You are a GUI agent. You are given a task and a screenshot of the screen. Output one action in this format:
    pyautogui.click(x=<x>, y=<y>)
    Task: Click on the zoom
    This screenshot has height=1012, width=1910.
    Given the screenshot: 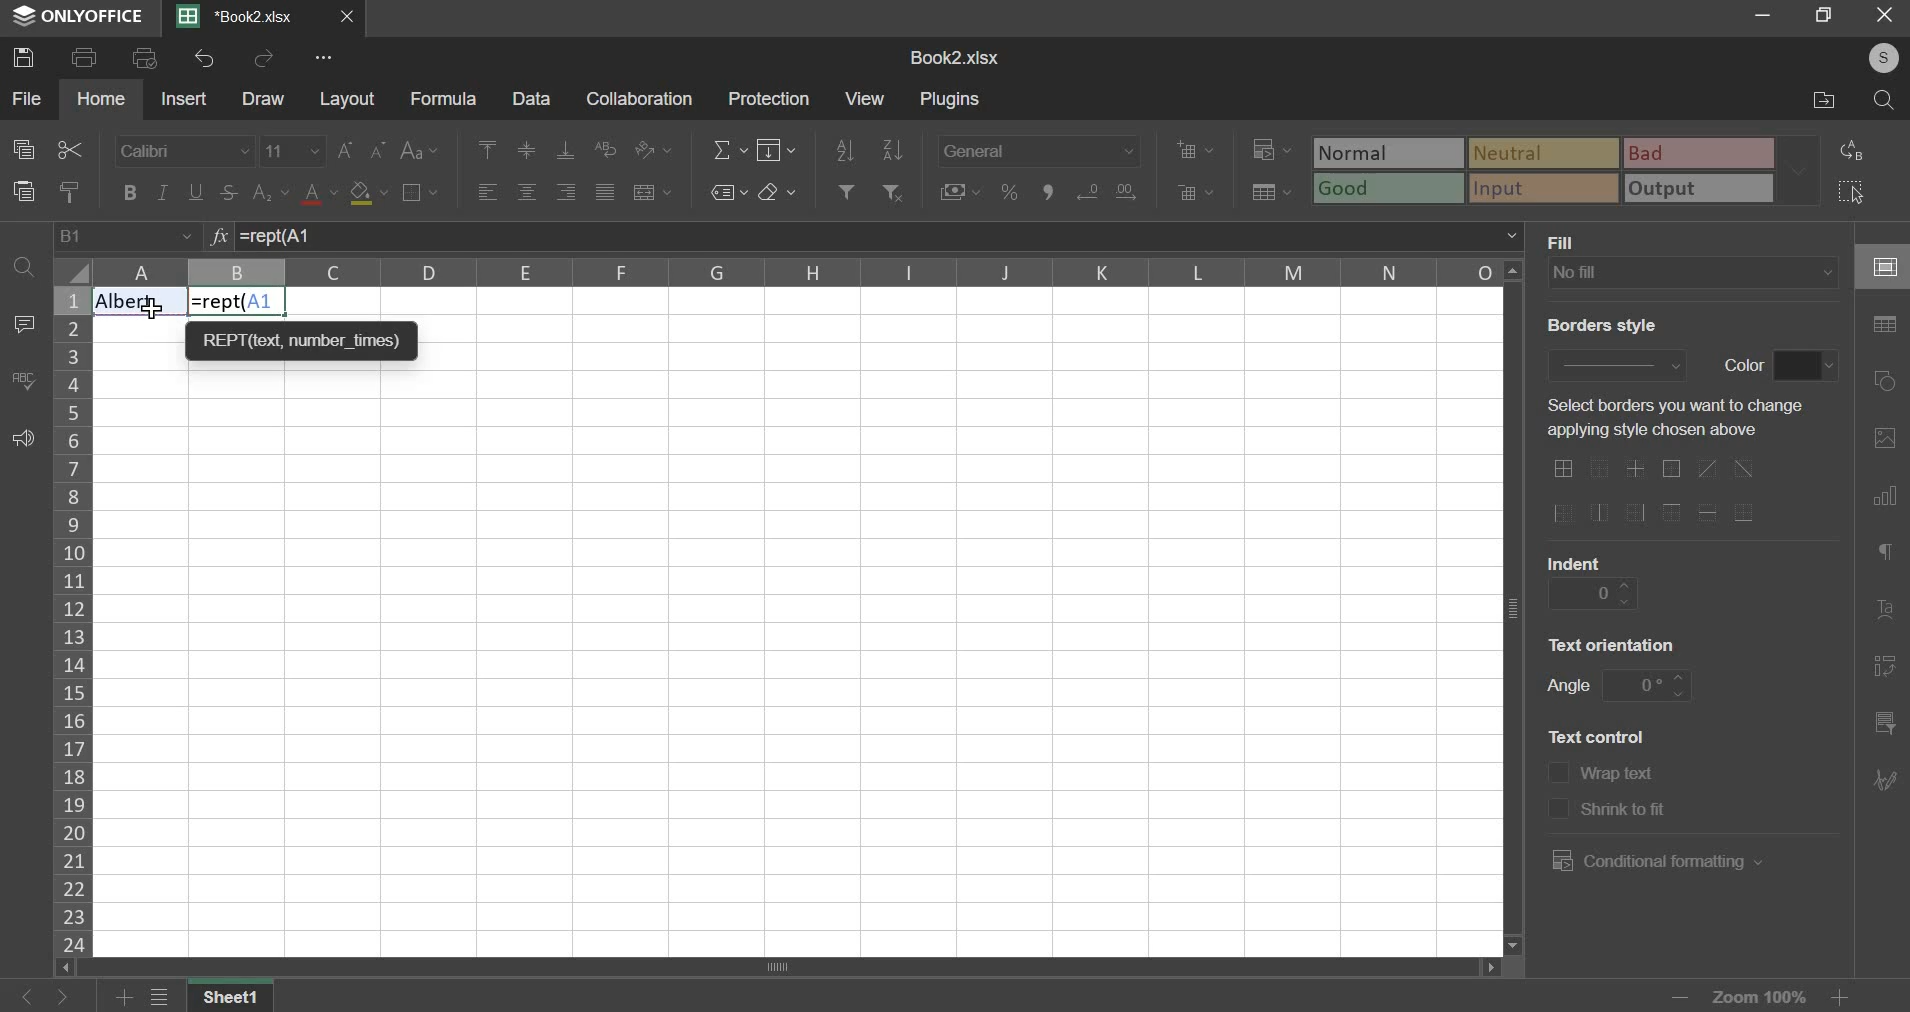 What is the action you would take?
    pyautogui.click(x=1625, y=995)
    